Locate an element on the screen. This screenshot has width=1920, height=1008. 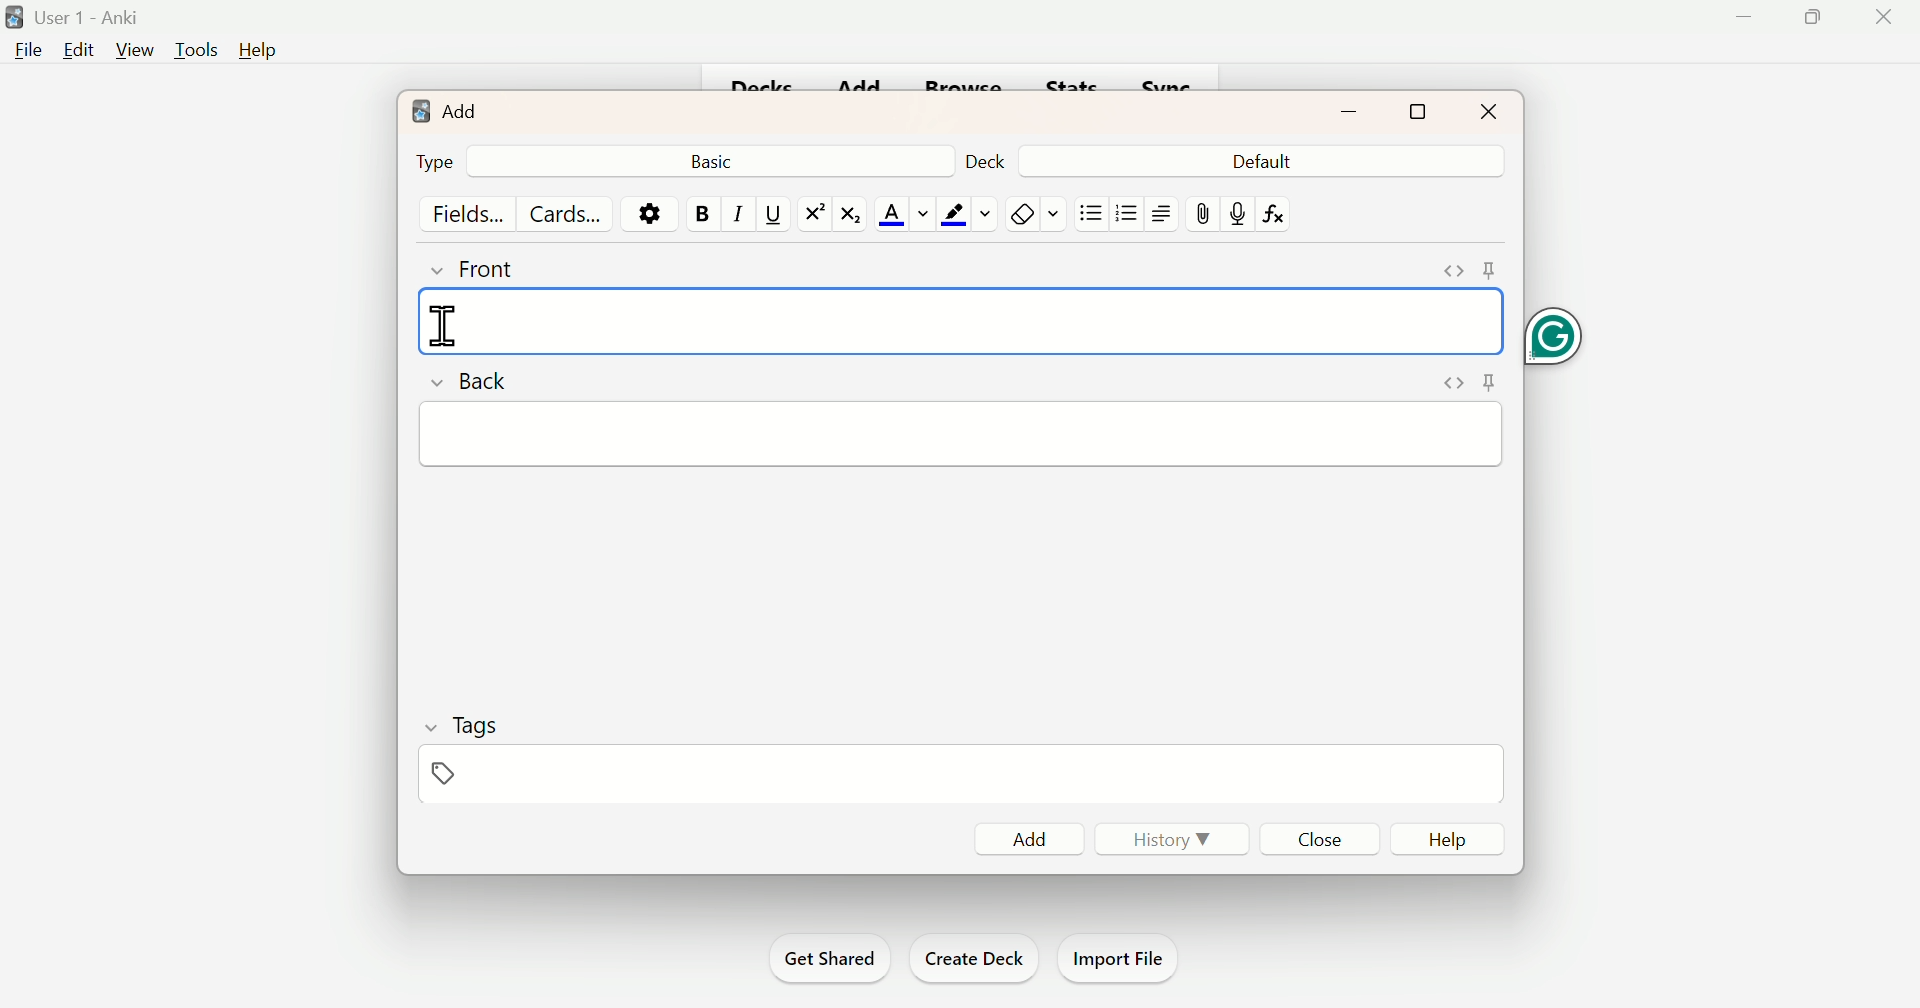
Fields... is located at coordinates (473, 214).